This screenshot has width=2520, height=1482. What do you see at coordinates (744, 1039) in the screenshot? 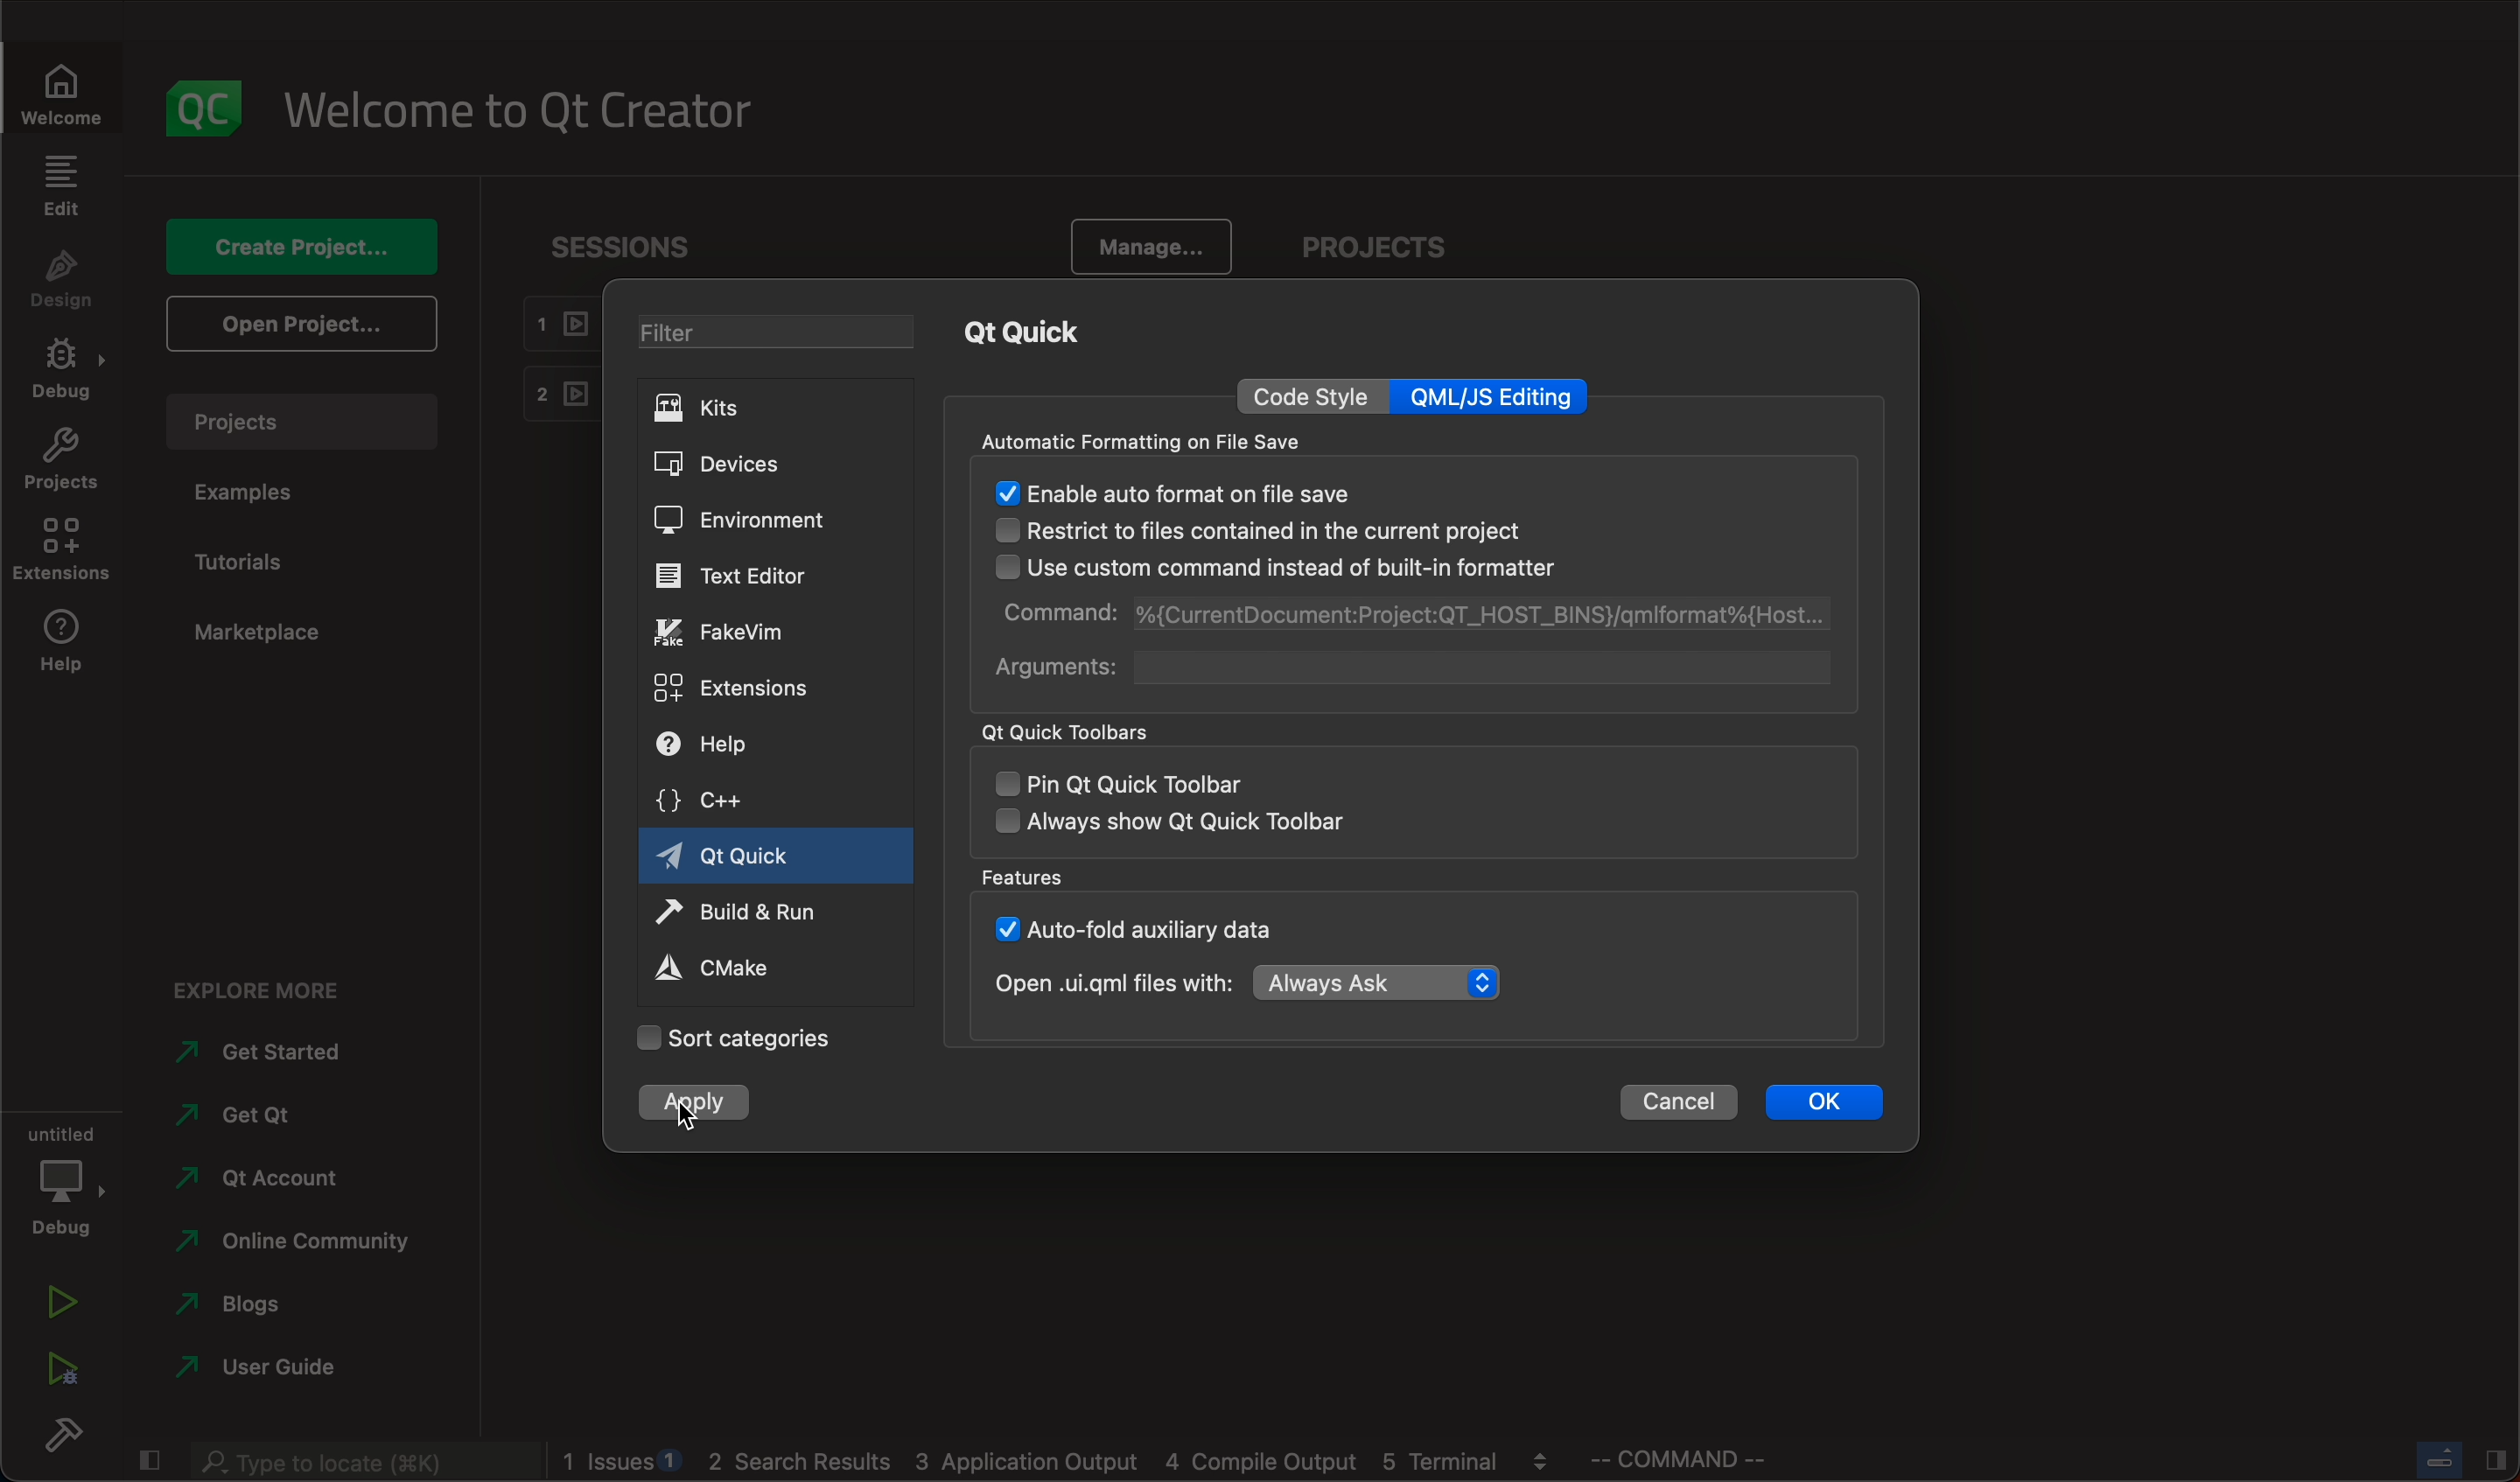
I see `categories` at bounding box center [744, 1039].